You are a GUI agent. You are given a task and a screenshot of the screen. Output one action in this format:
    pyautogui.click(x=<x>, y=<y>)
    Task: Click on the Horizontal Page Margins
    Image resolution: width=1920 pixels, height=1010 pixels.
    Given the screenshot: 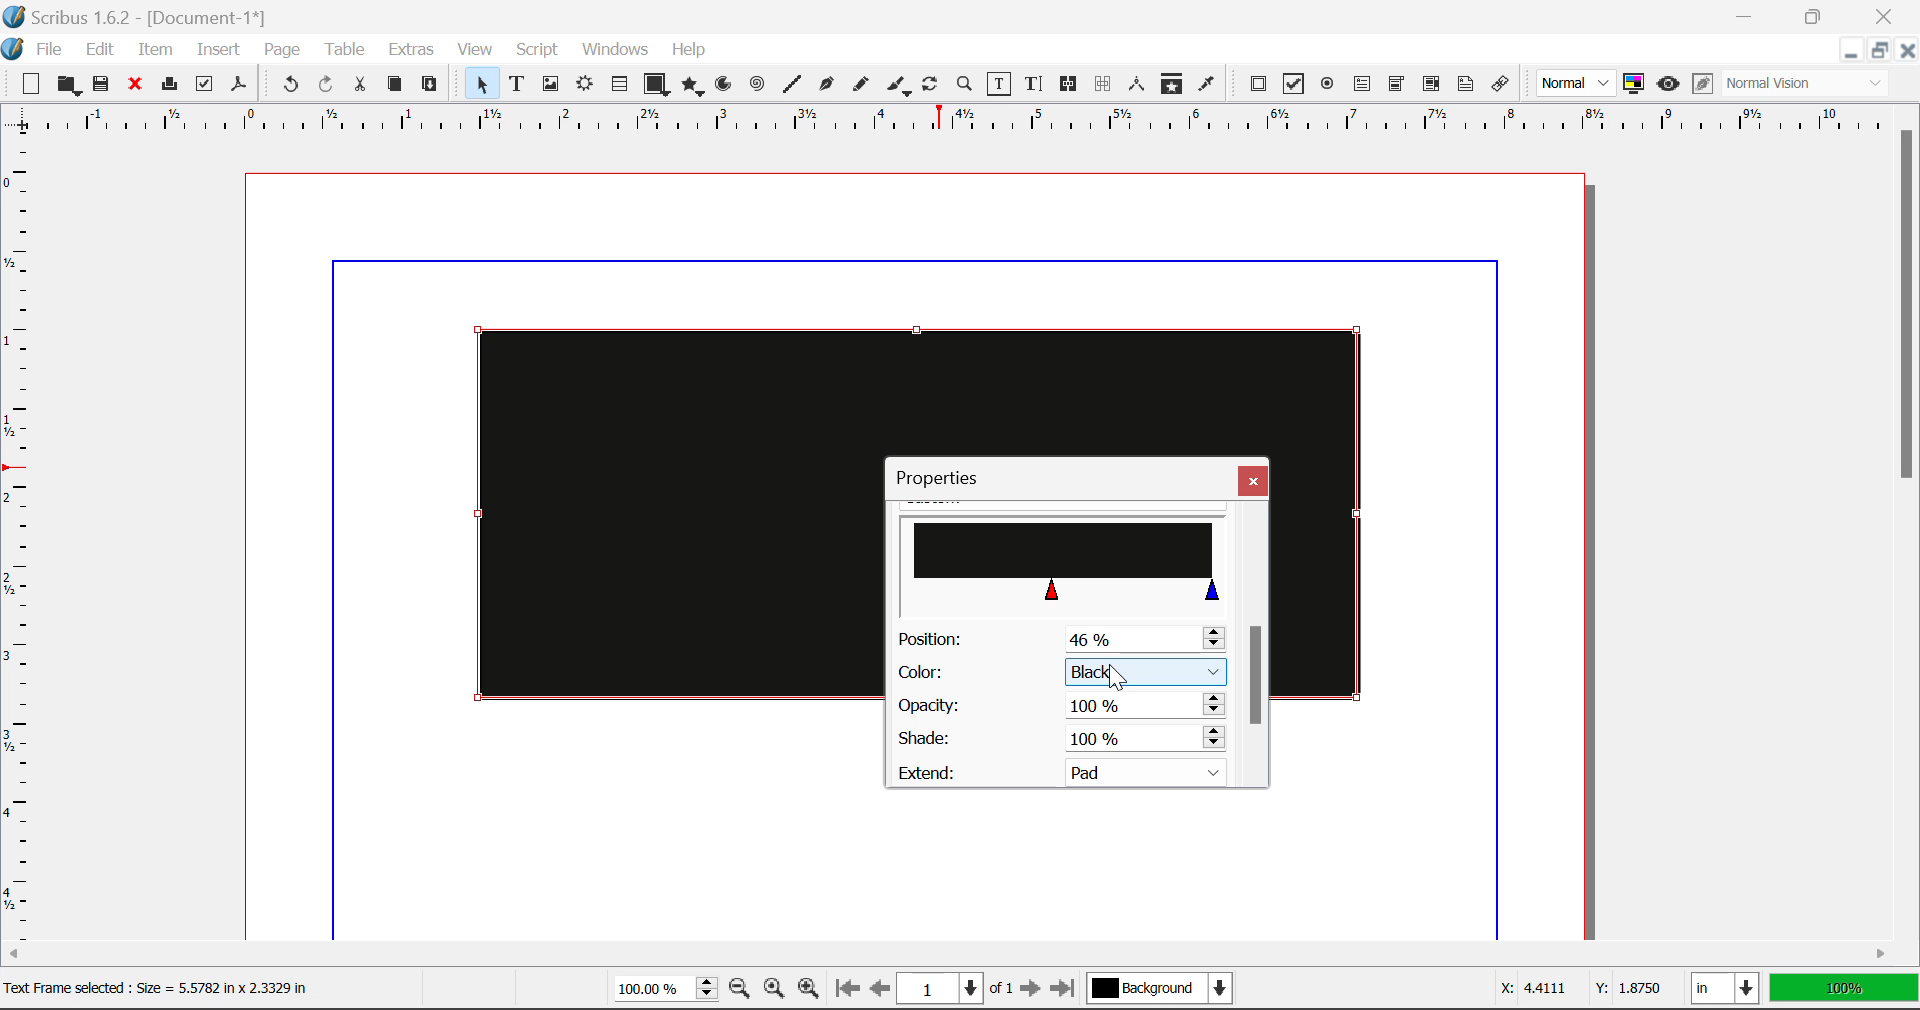 What is the action you would take?
    pyautogui.click(x=25, y=547)
    